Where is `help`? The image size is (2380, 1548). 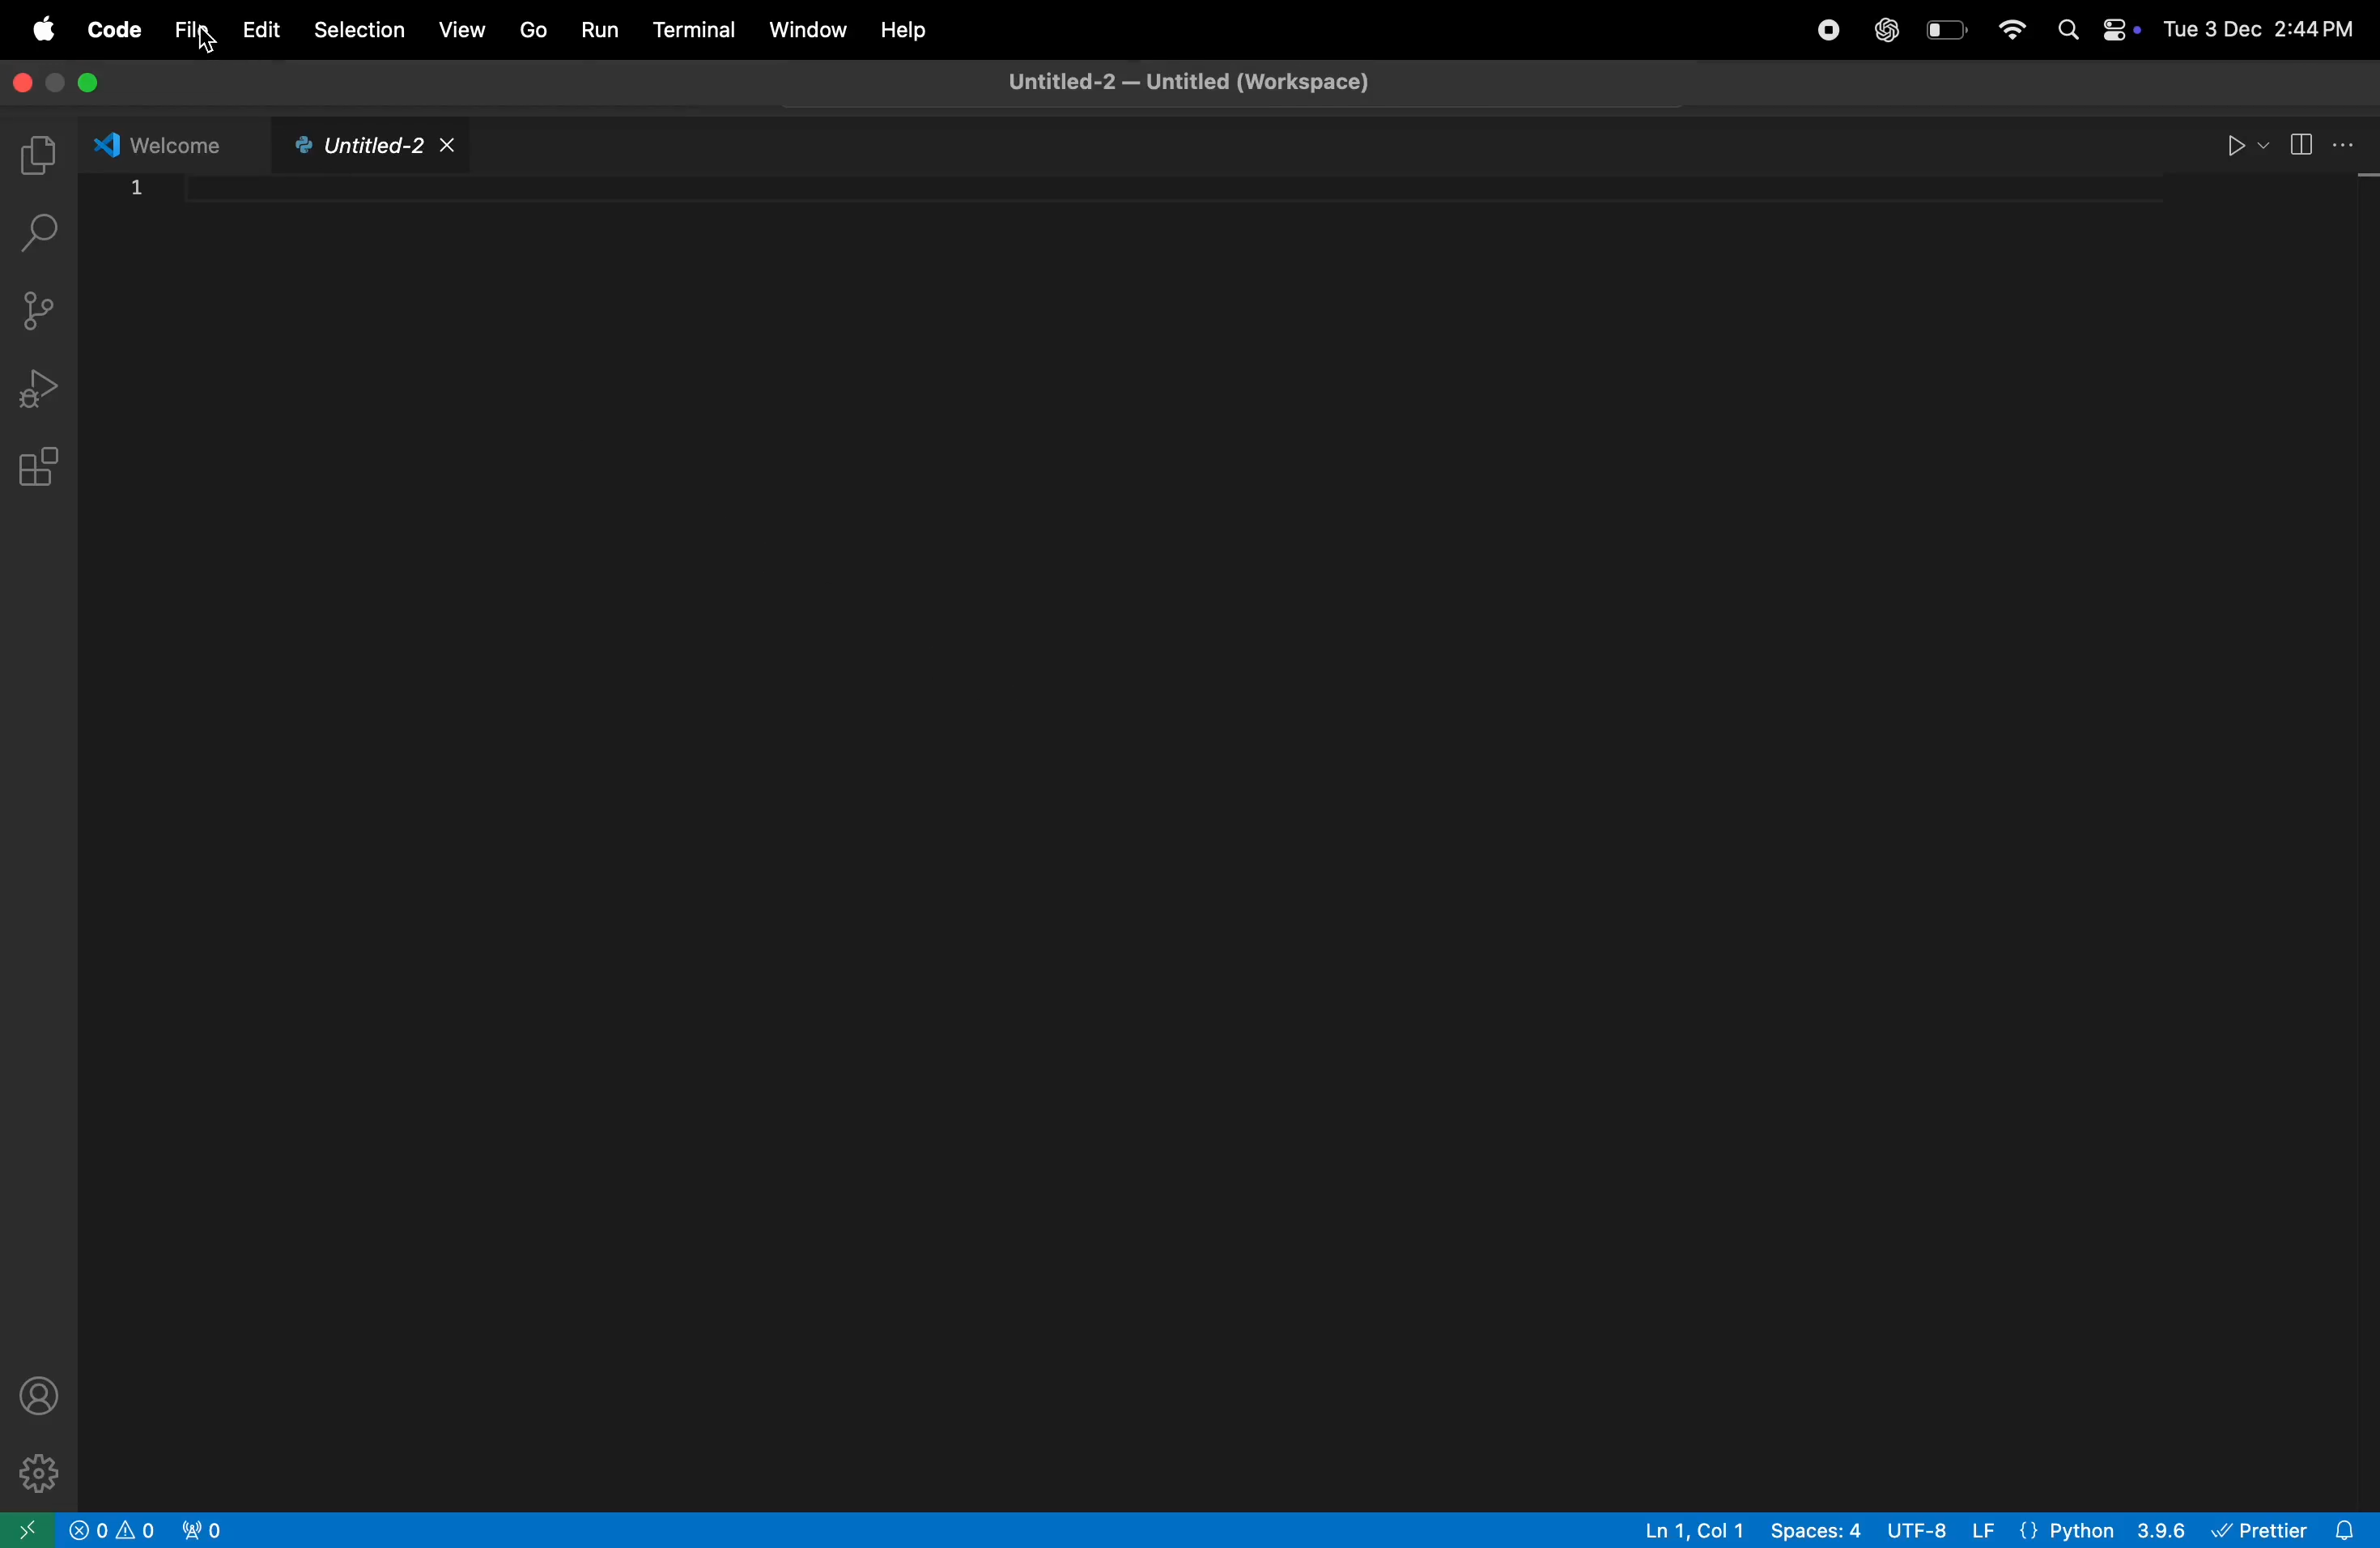
help is located at coordinates (902, 30).